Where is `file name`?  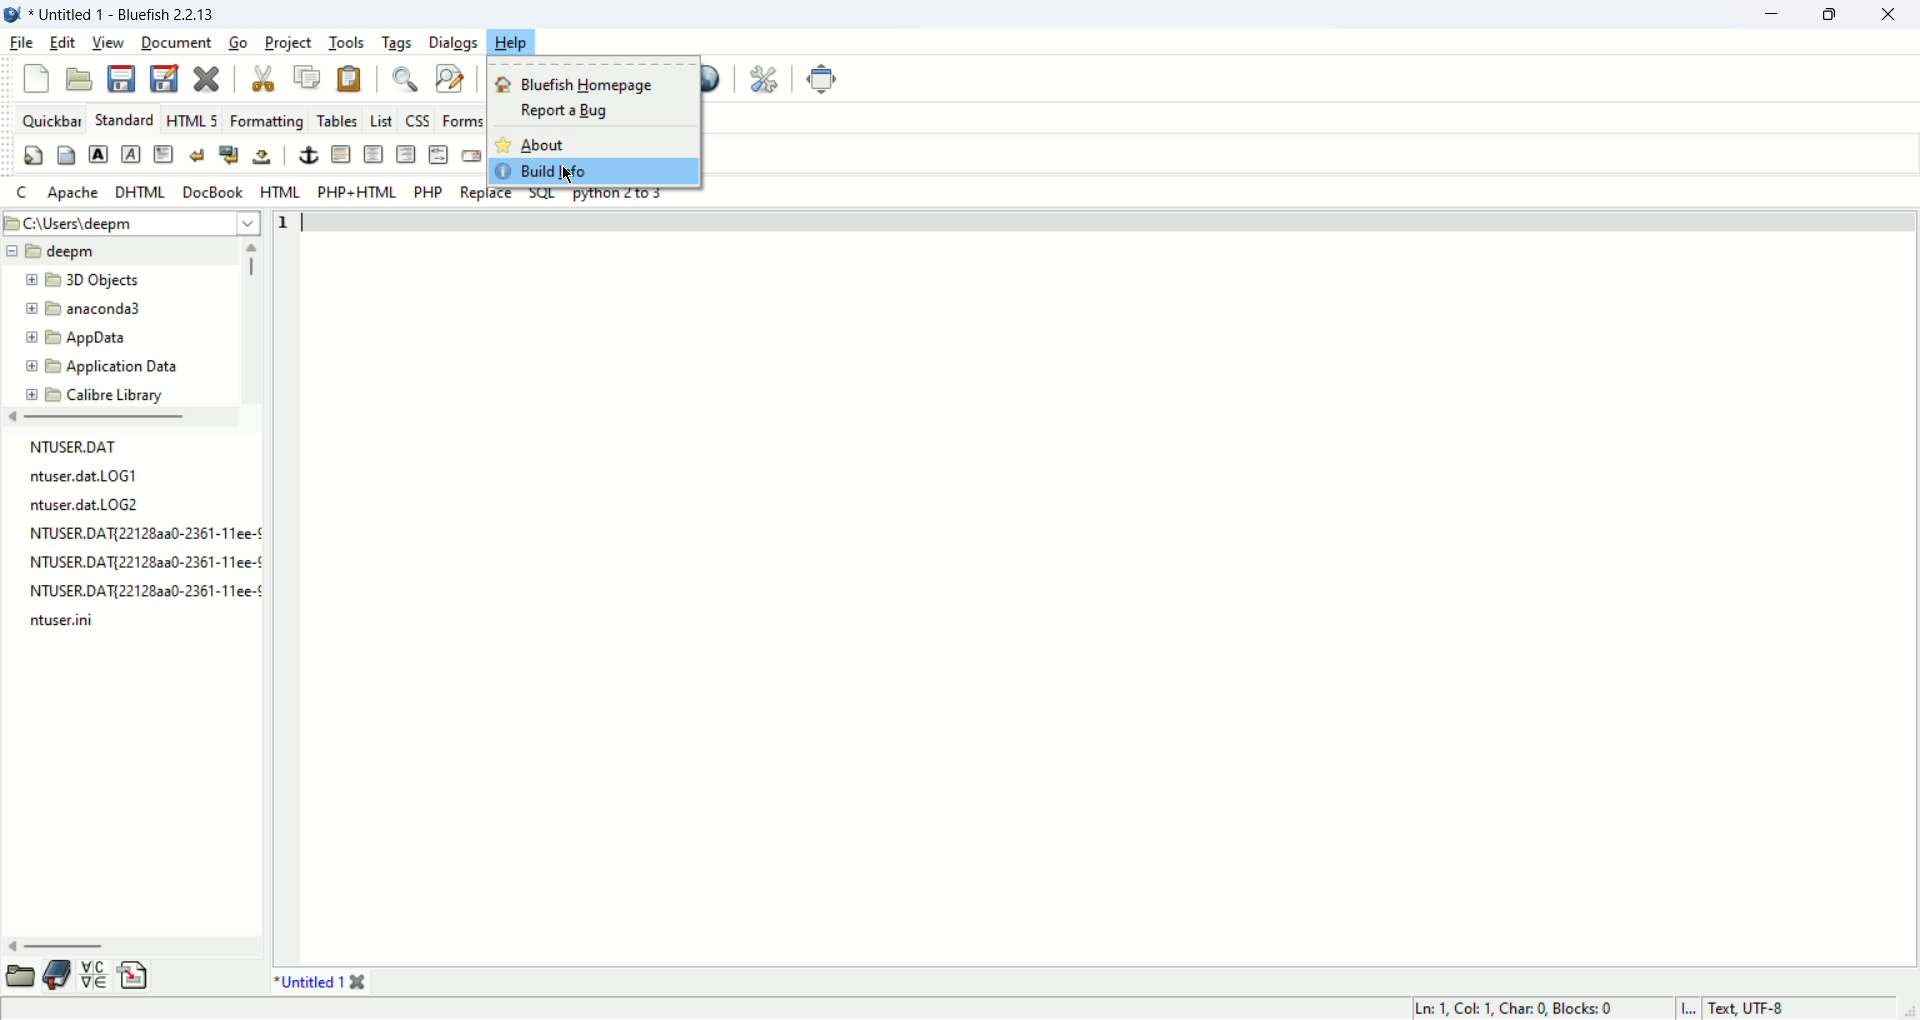 file name is located at coordinates (142, 532).